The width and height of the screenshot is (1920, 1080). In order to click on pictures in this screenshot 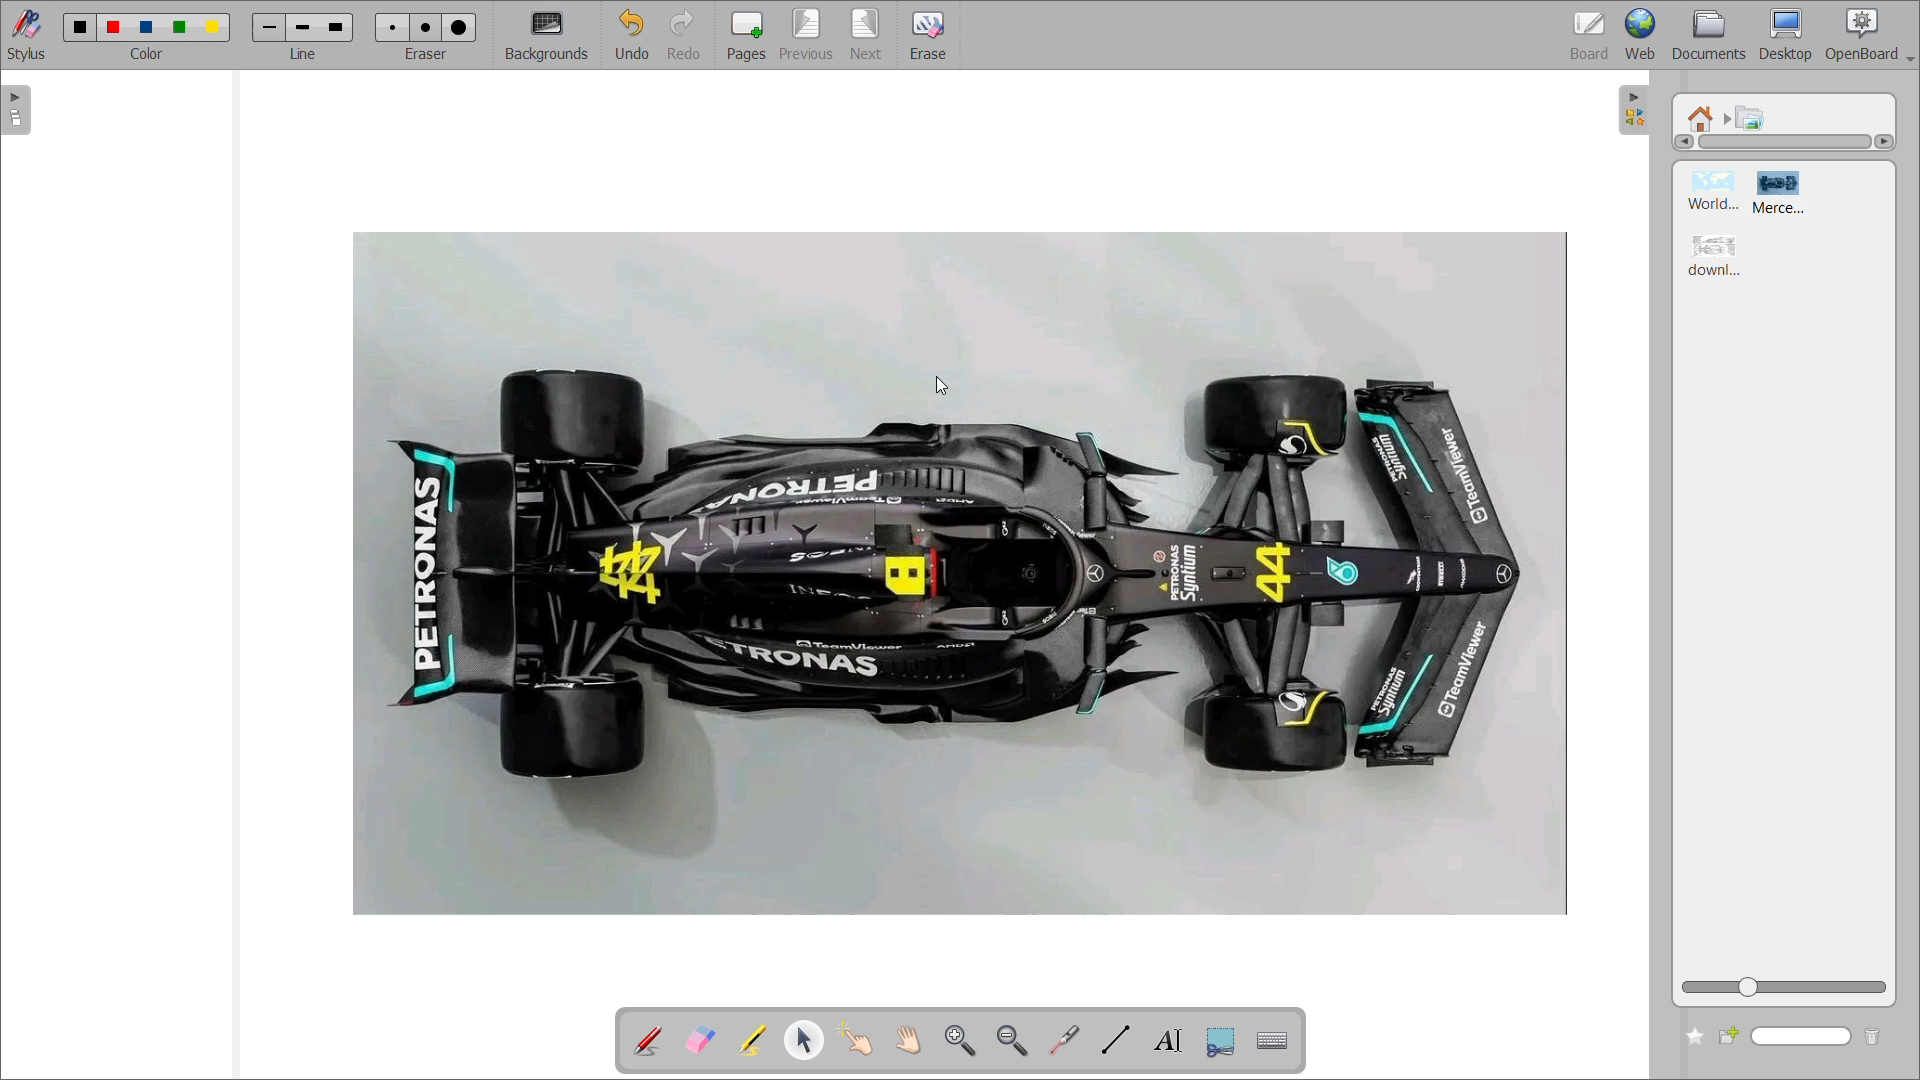, I will do `click(1754, 117)`.